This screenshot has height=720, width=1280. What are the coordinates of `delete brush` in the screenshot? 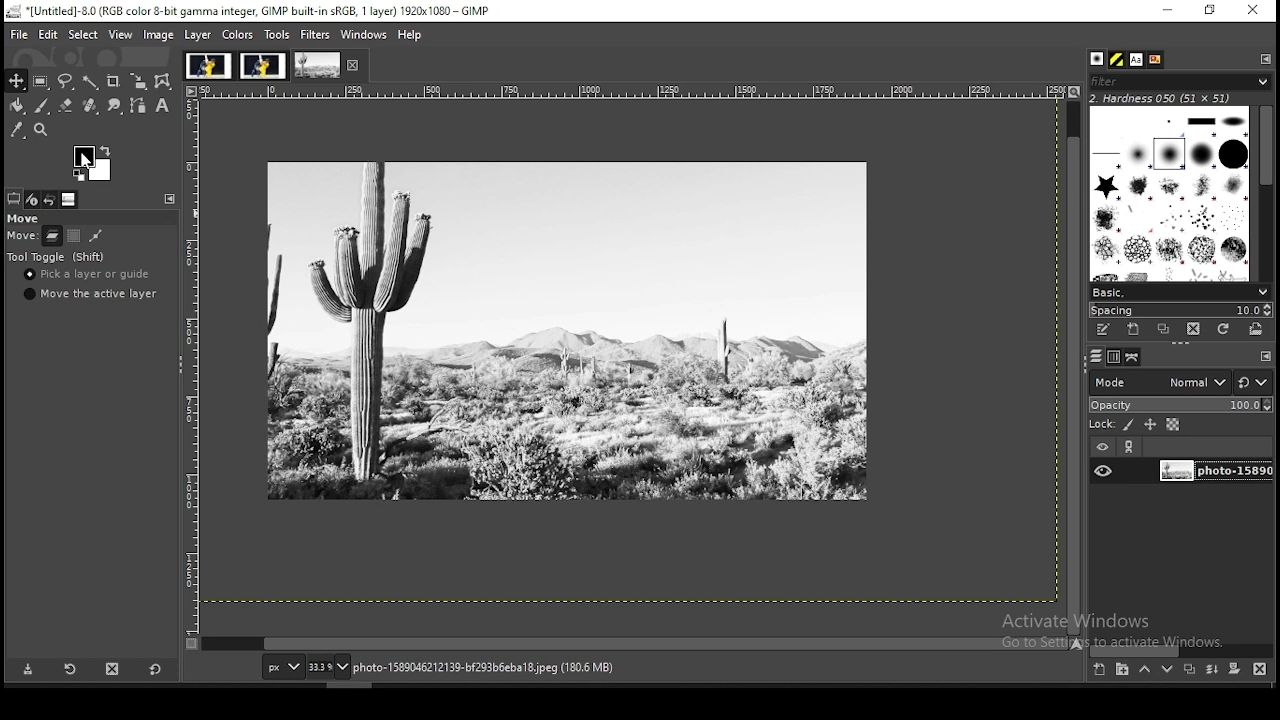 It's located at (1193, 330).